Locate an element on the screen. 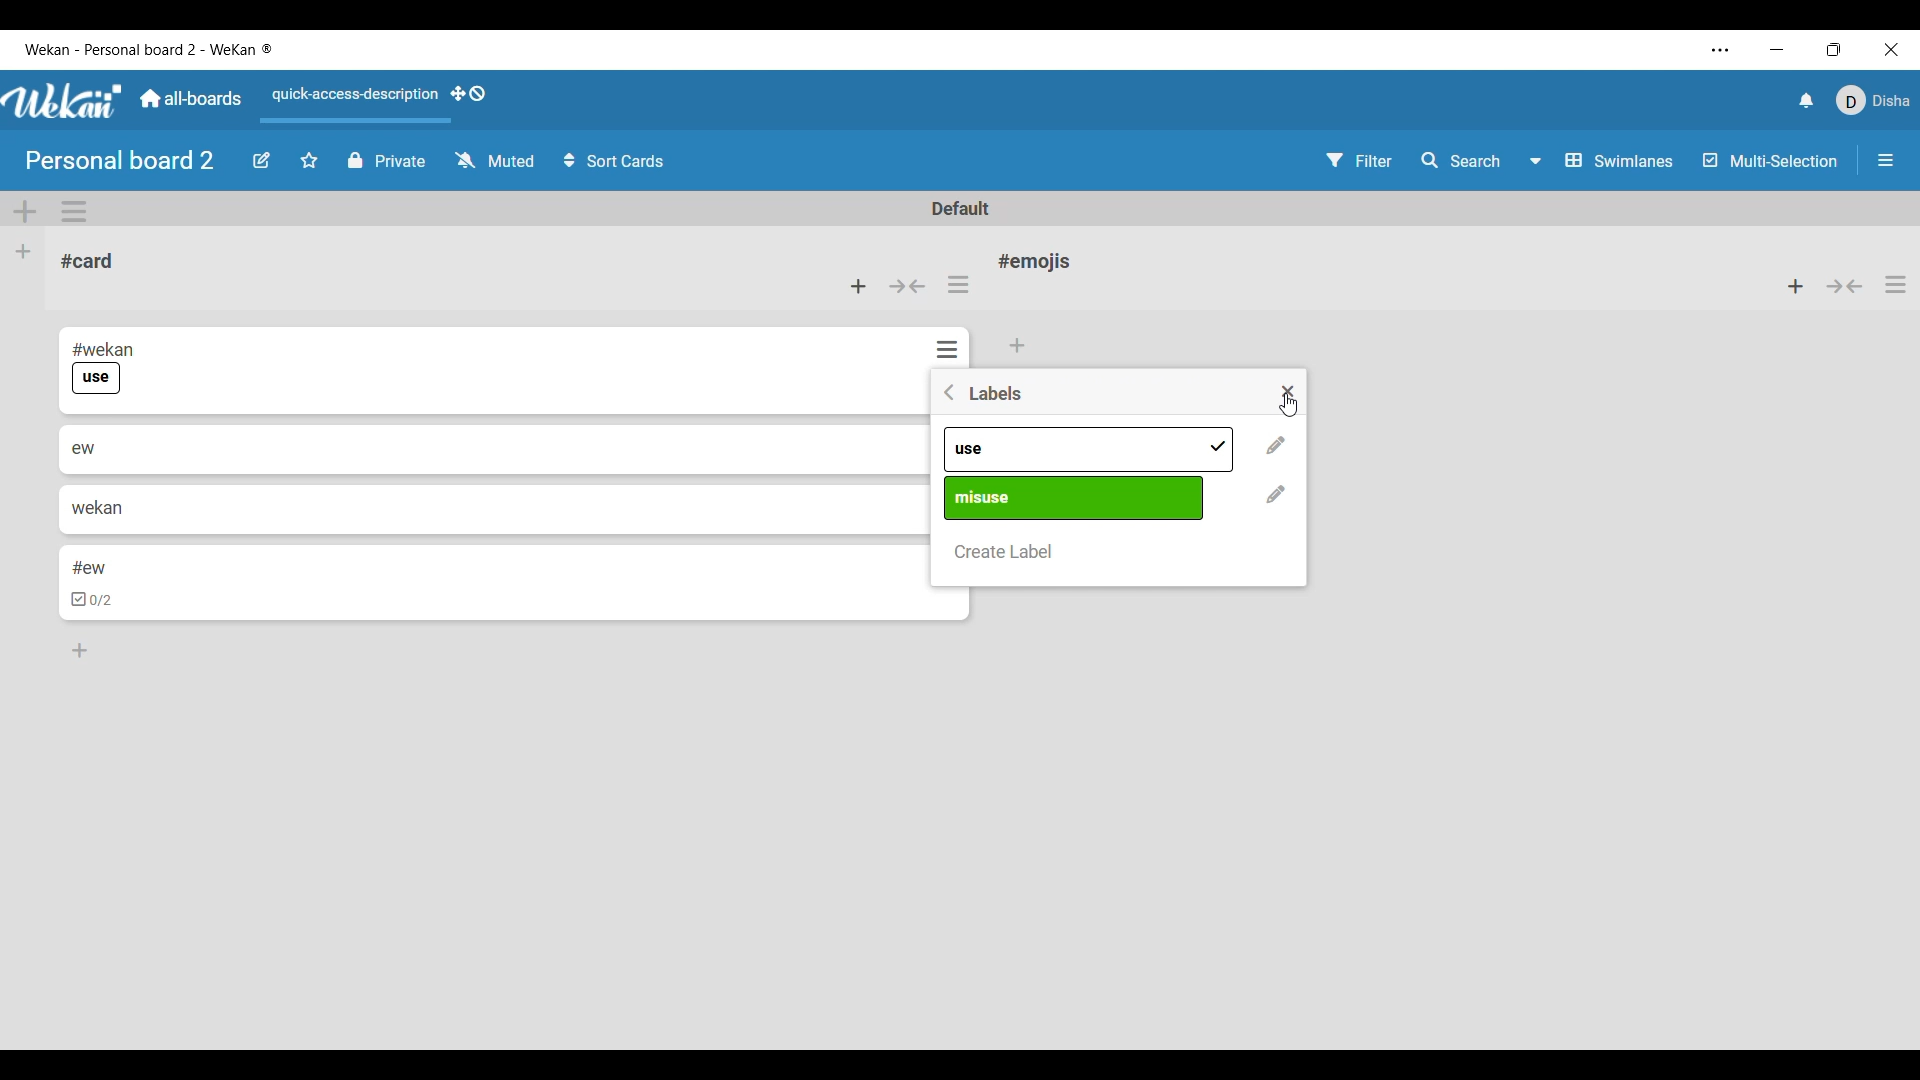 Image resolution: width=1920 pixels, height=1080 pixels. Swimlane actions is located at coordinates (74, 211).